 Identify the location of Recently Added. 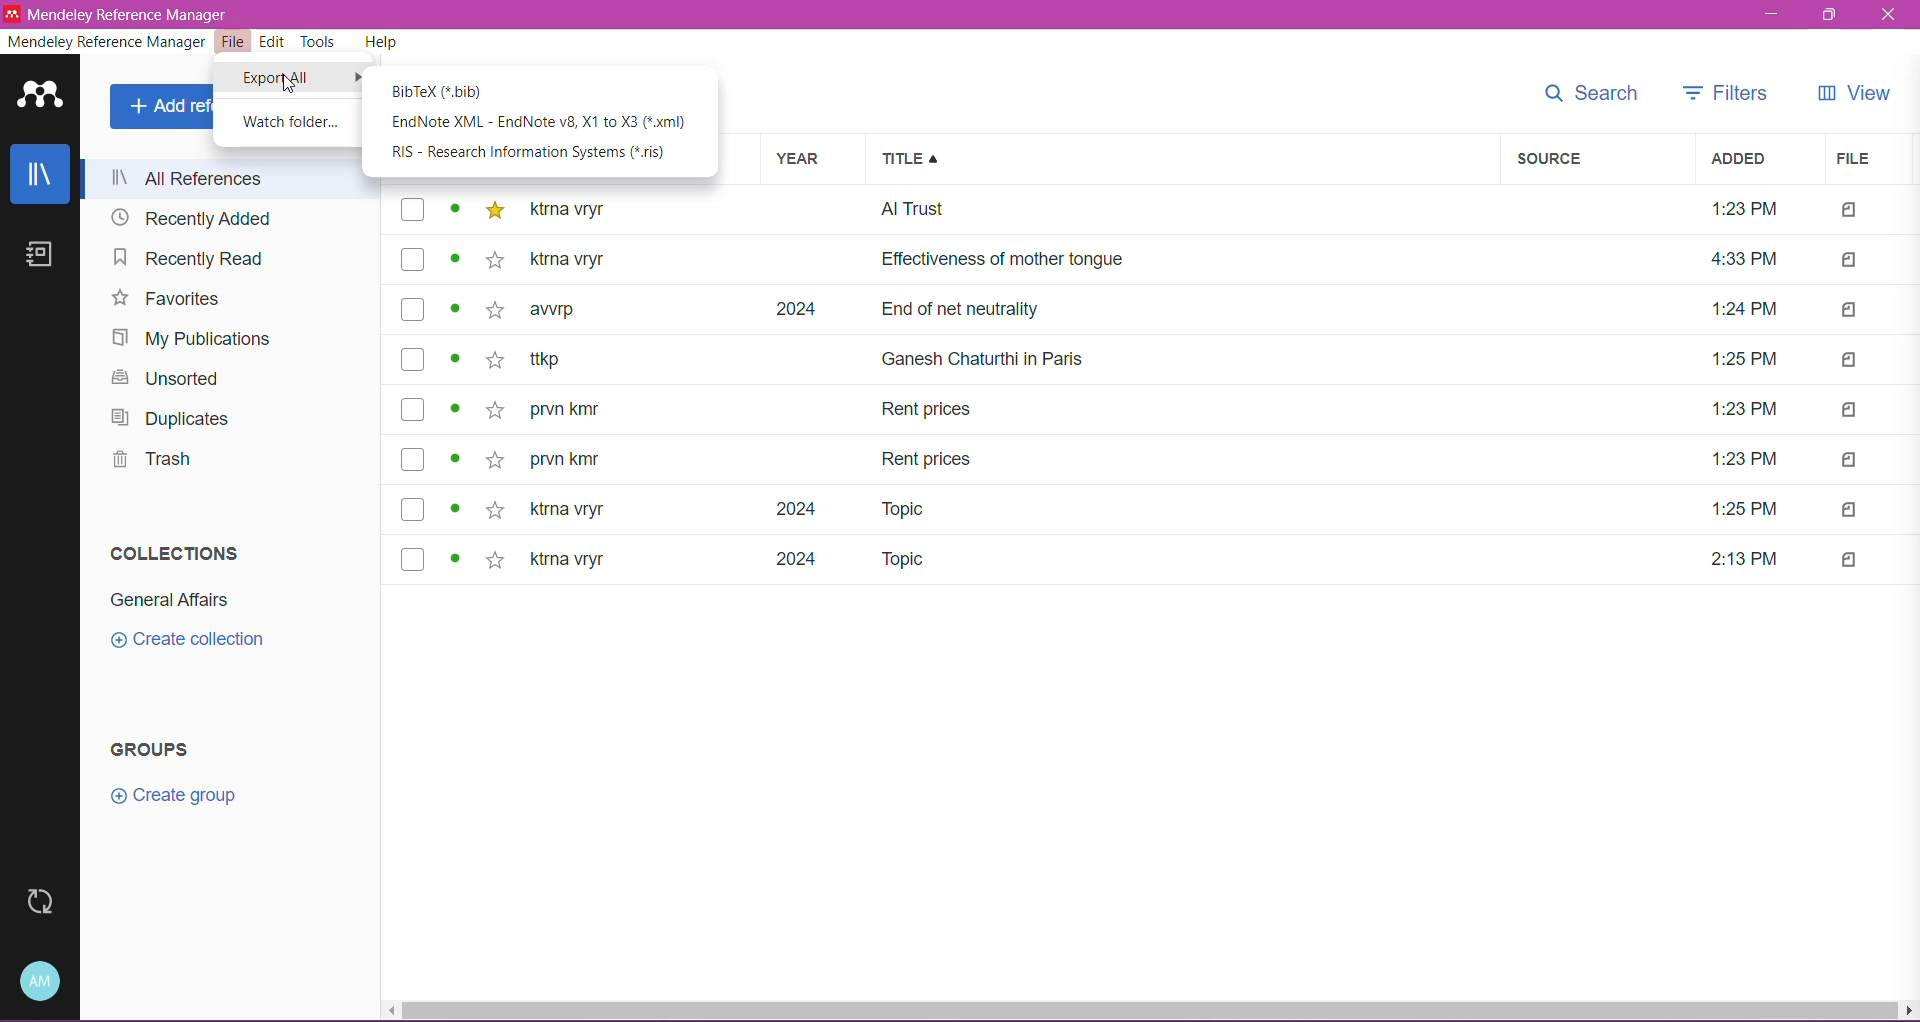
(186, 220).